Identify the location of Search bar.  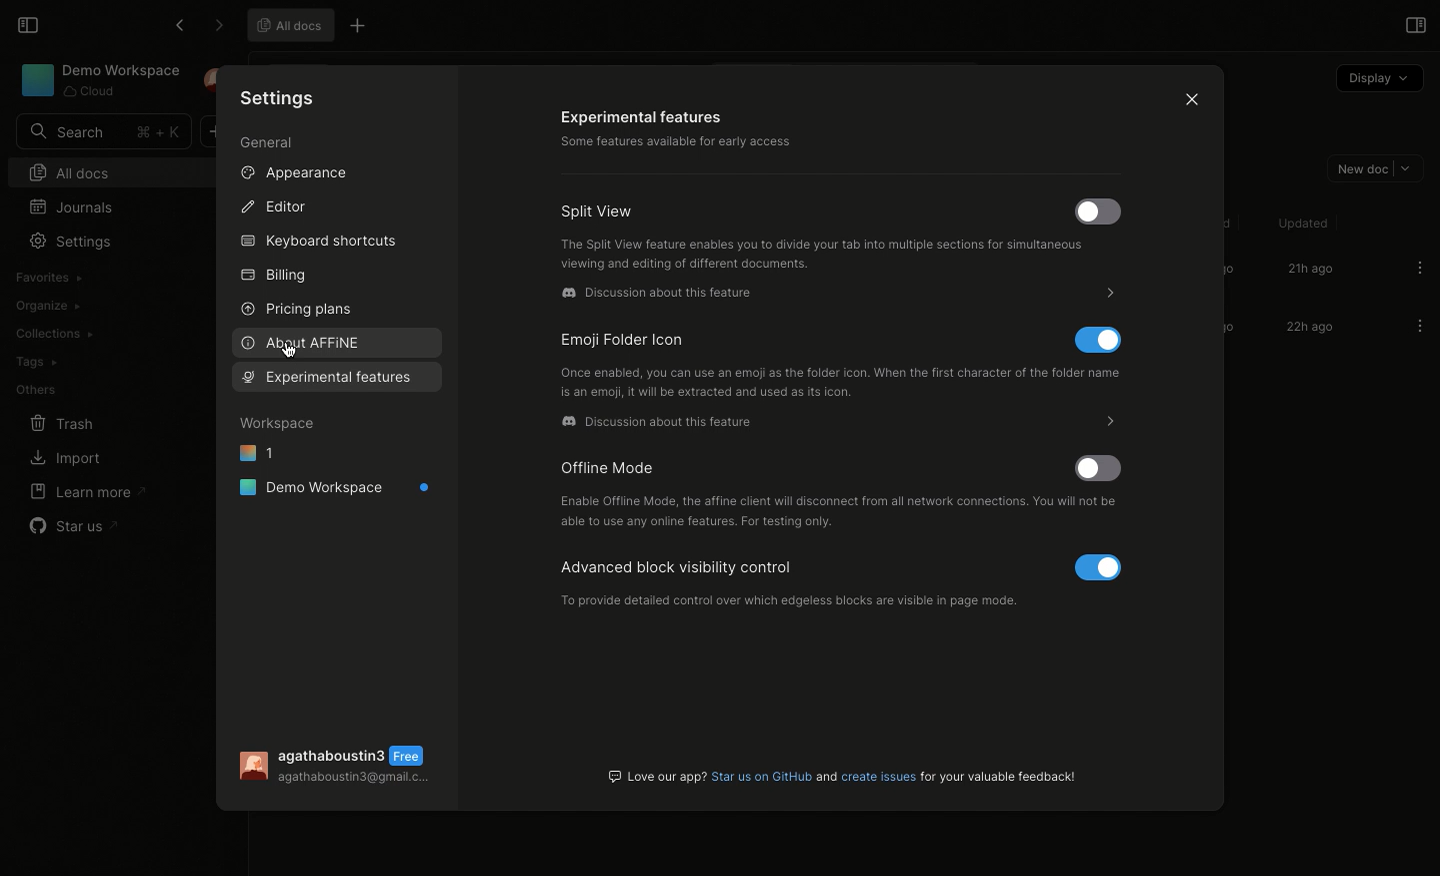
(101, 132).